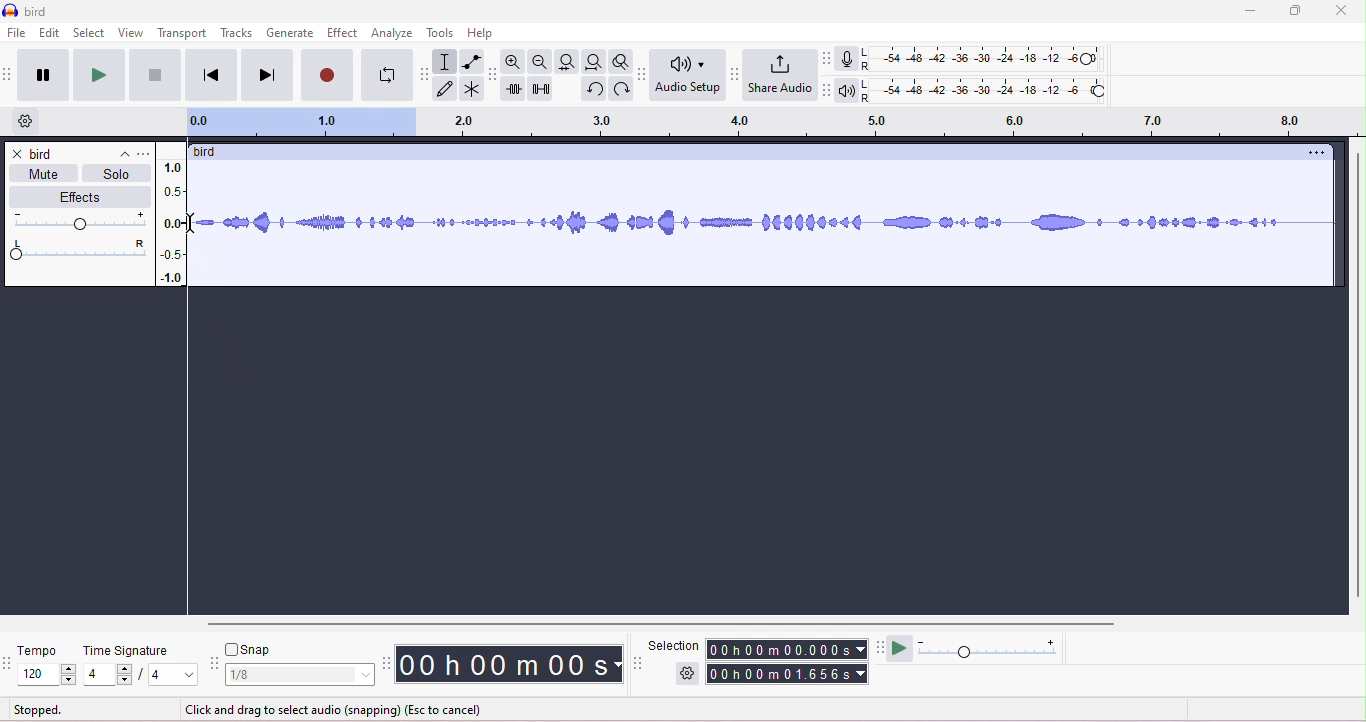  Describe the element at coordinates (621, 61) in the screenshot. I see `toggle zoom` at that location.